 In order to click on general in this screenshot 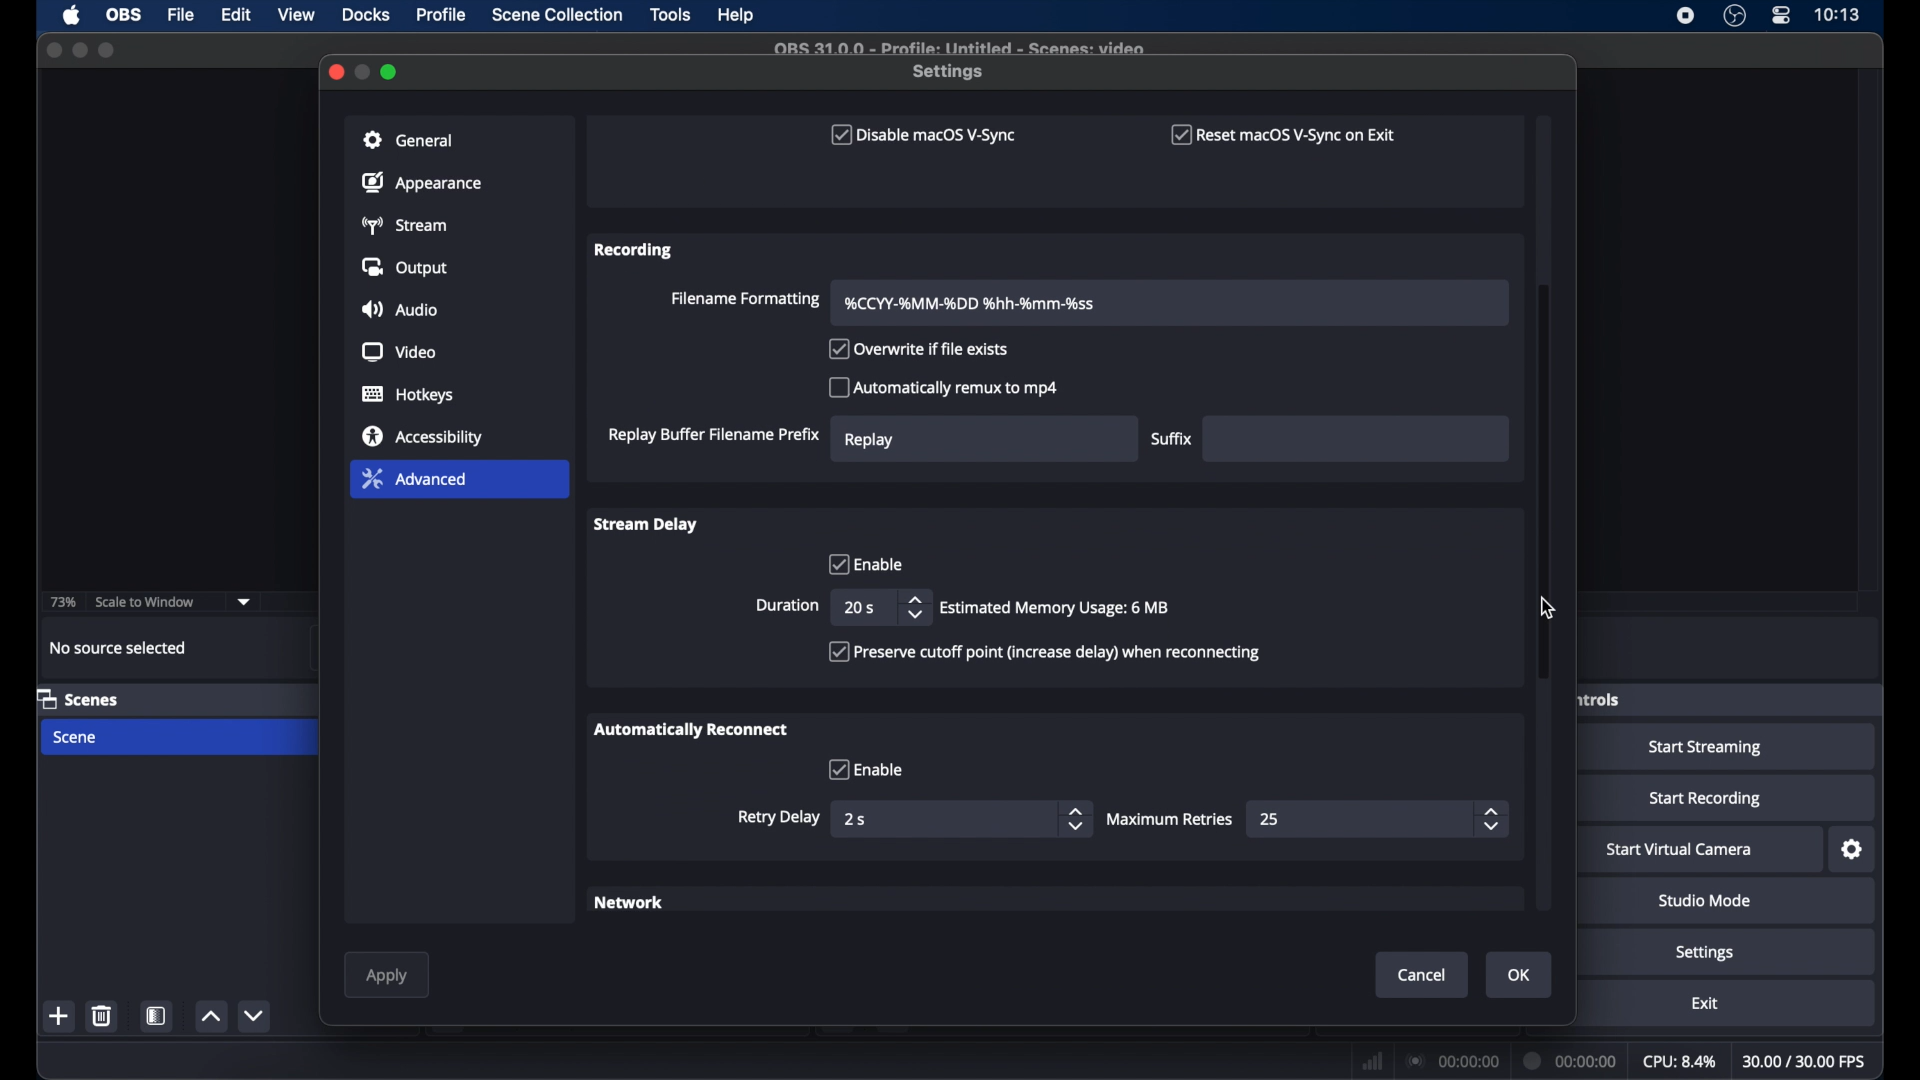, I will do `click(409, 140)`.